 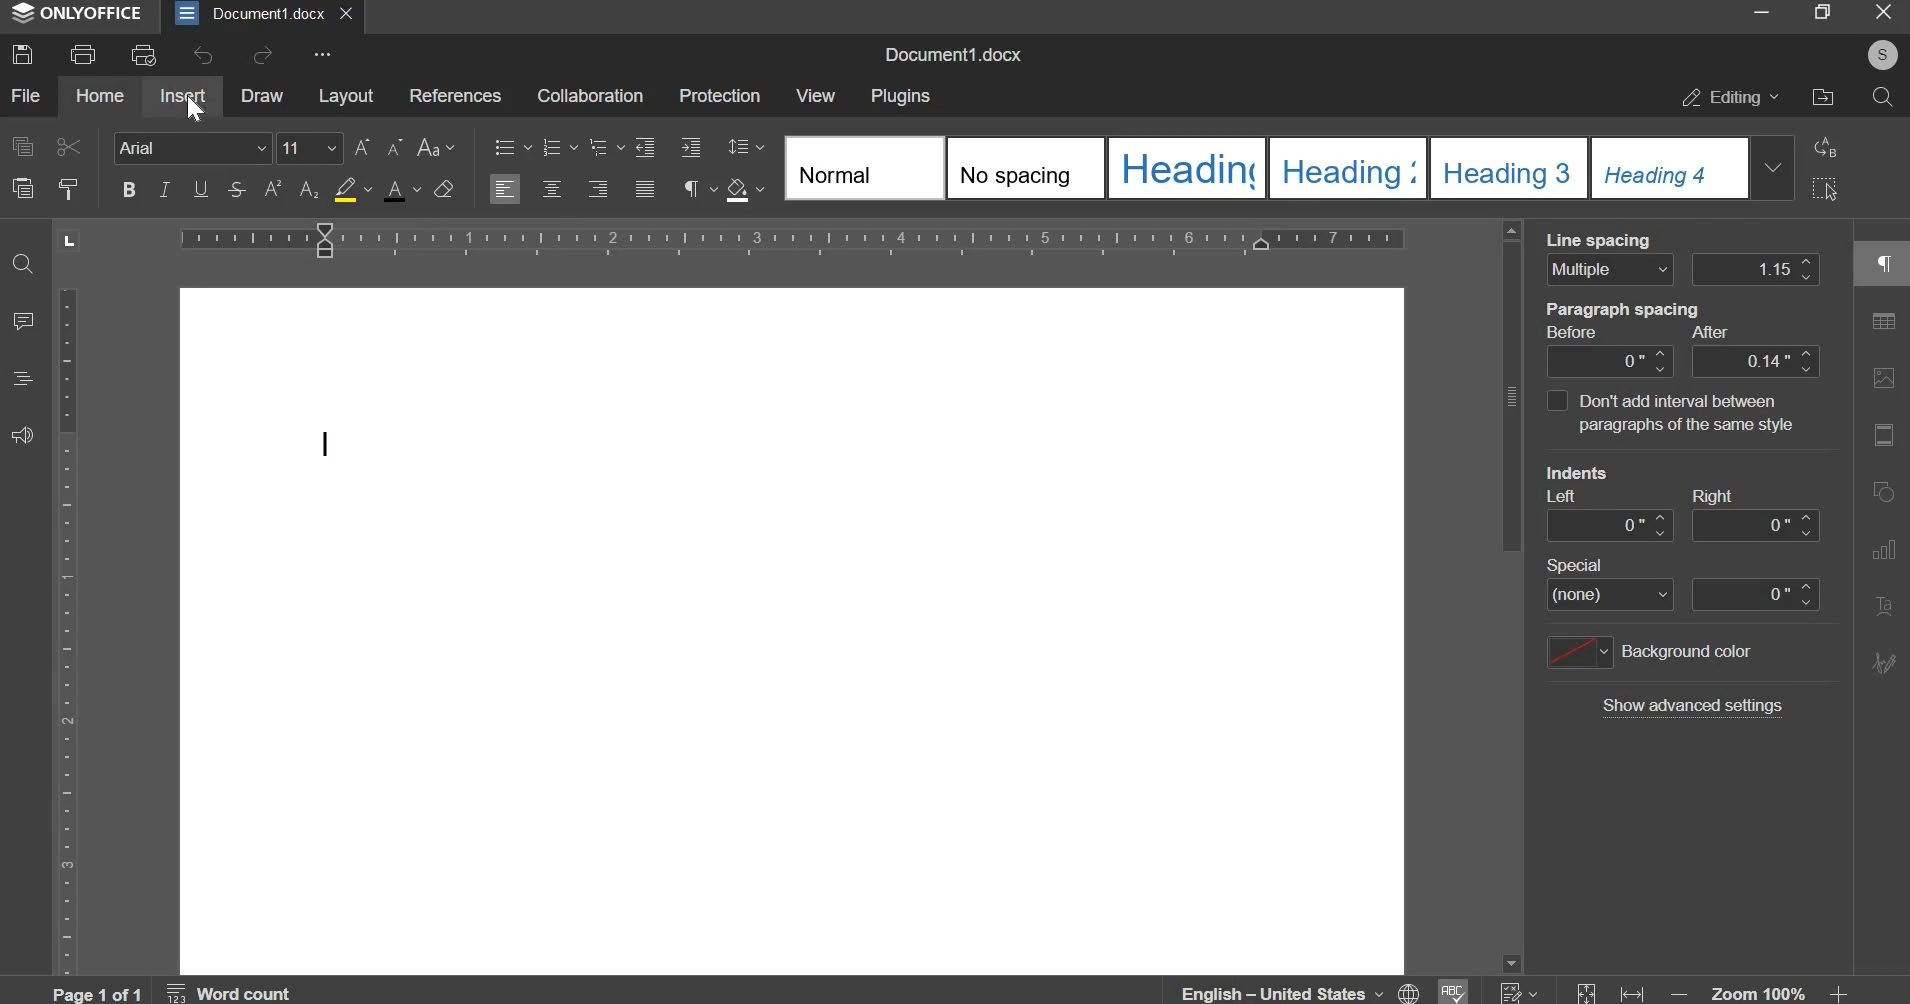 I want to click on layout, so click(x=345, y=95).